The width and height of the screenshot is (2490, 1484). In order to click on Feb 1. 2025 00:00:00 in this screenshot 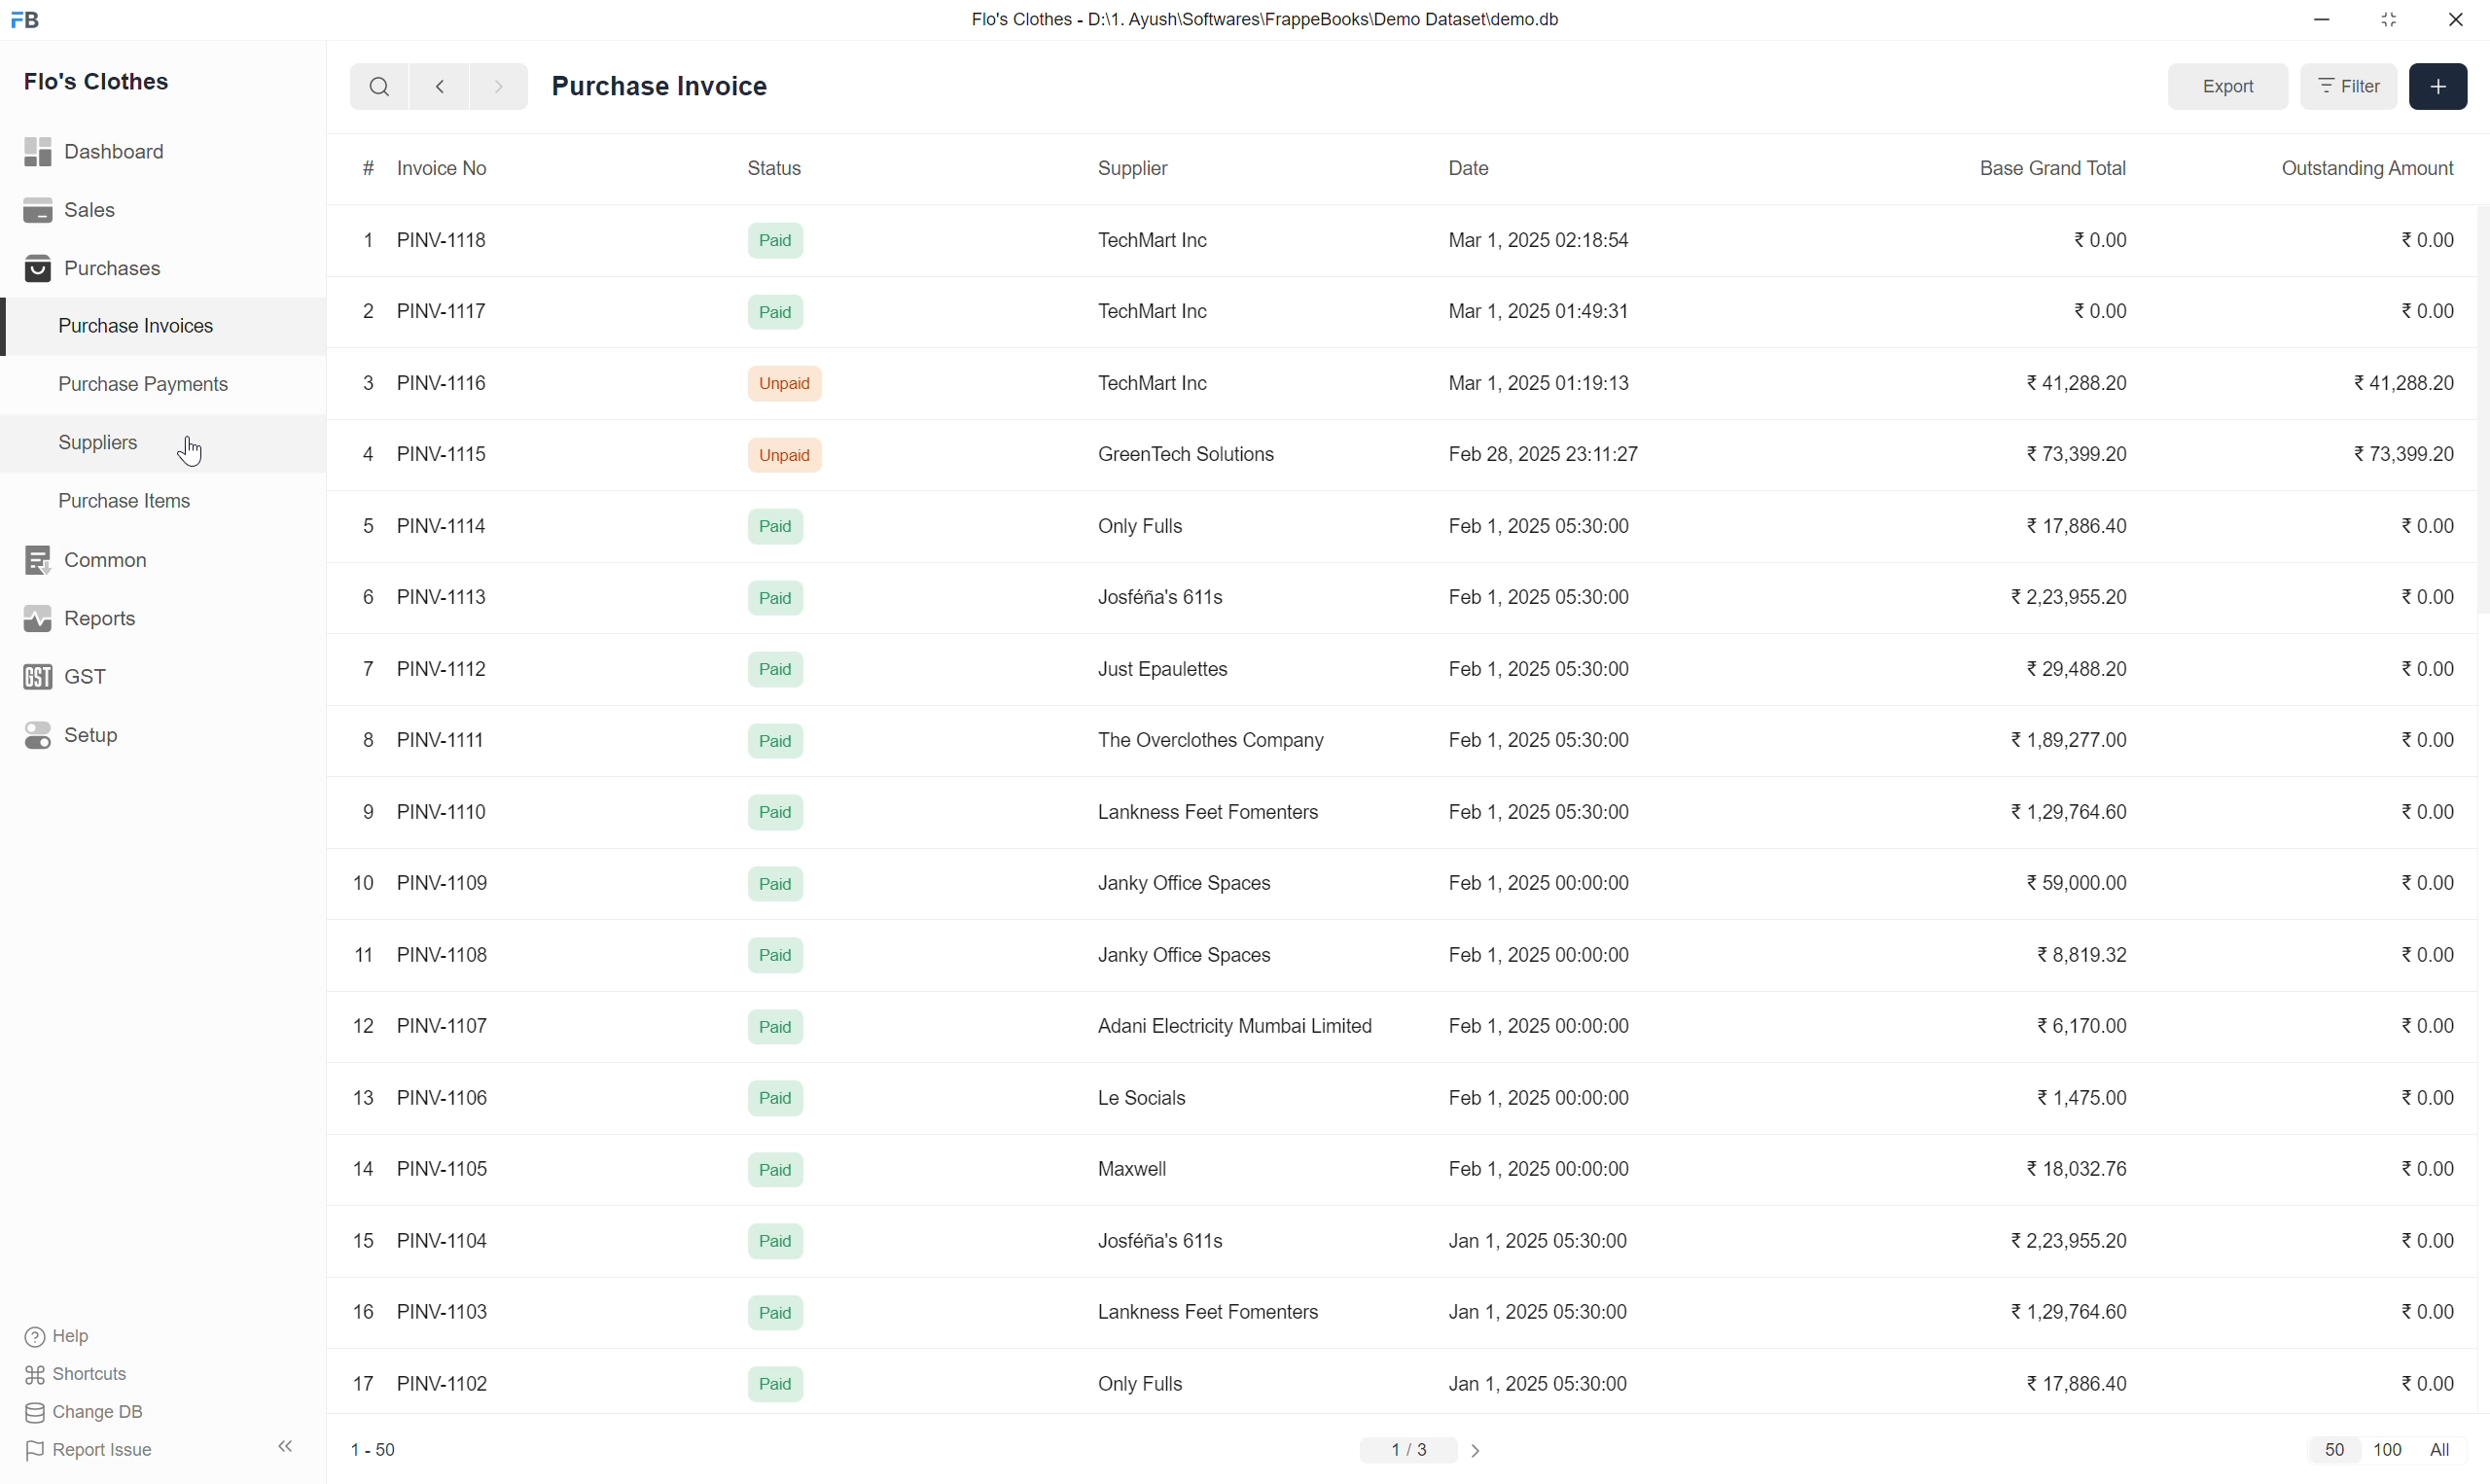, I will do `click(1548, 878)`.